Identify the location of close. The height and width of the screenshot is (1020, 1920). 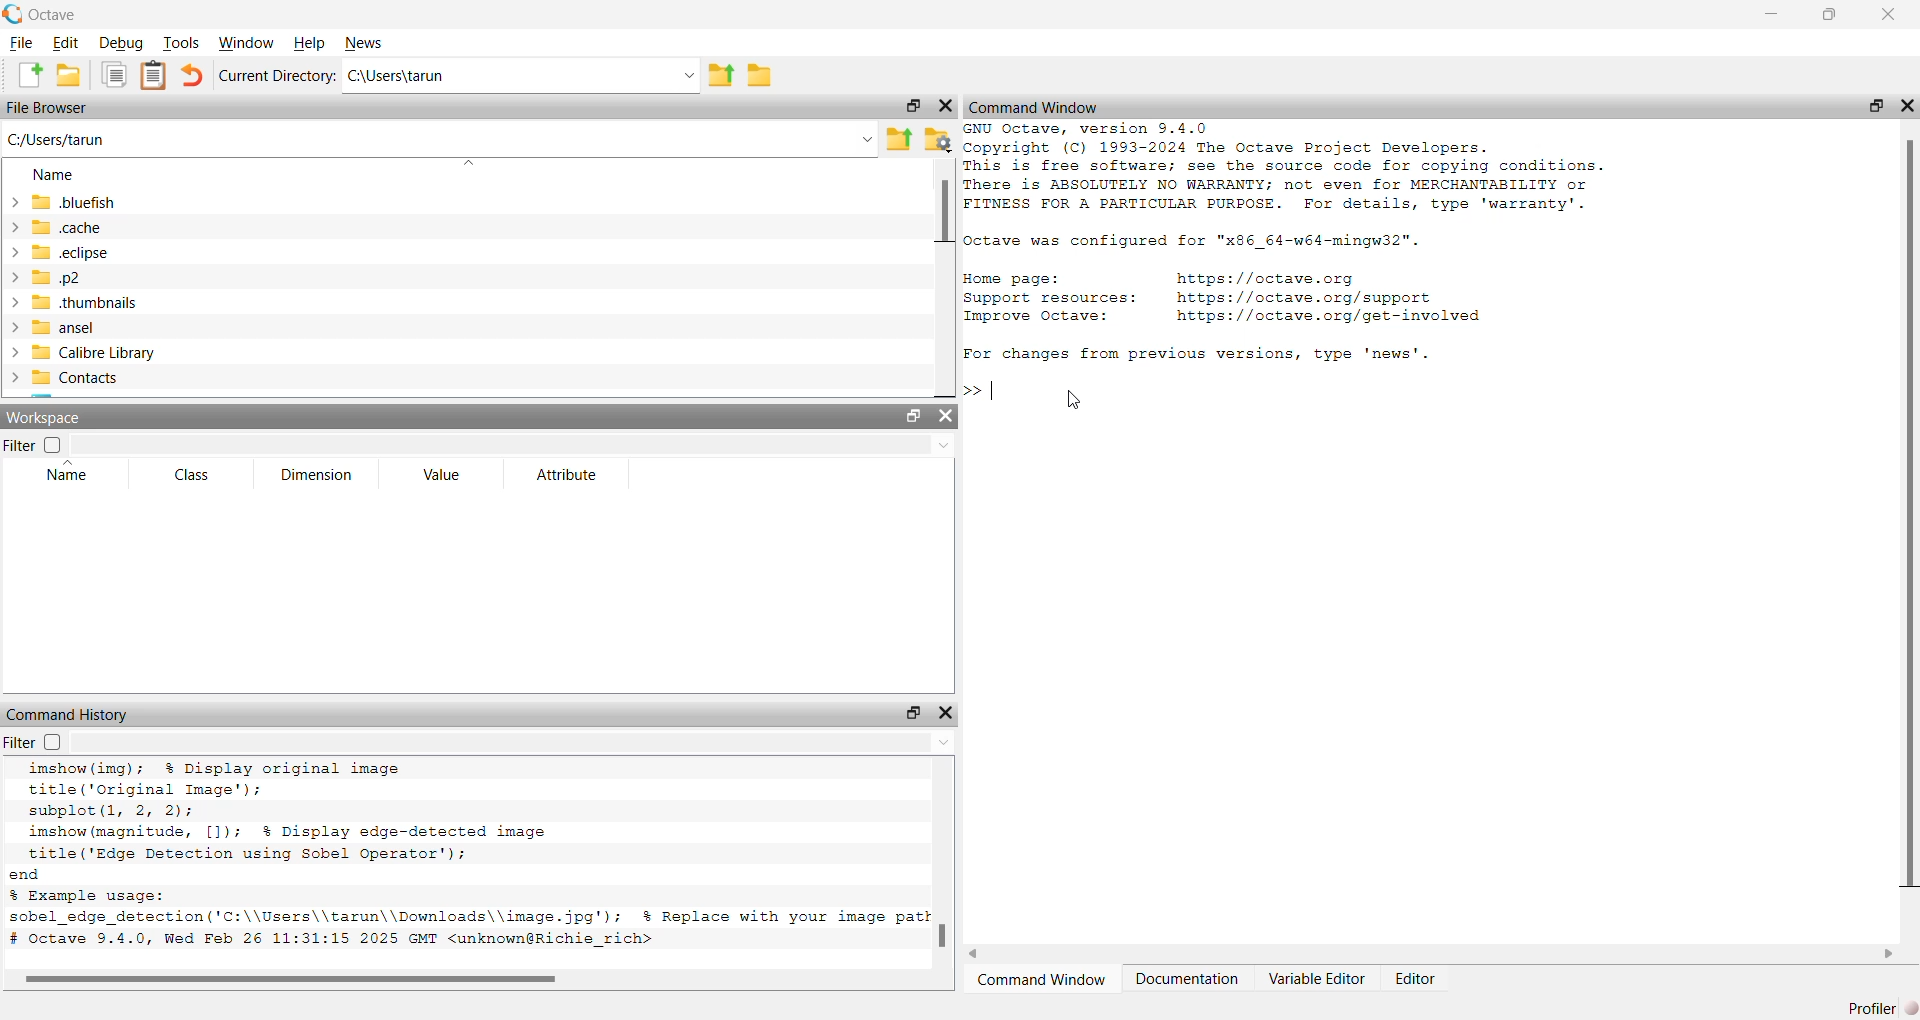
(1908, 105).